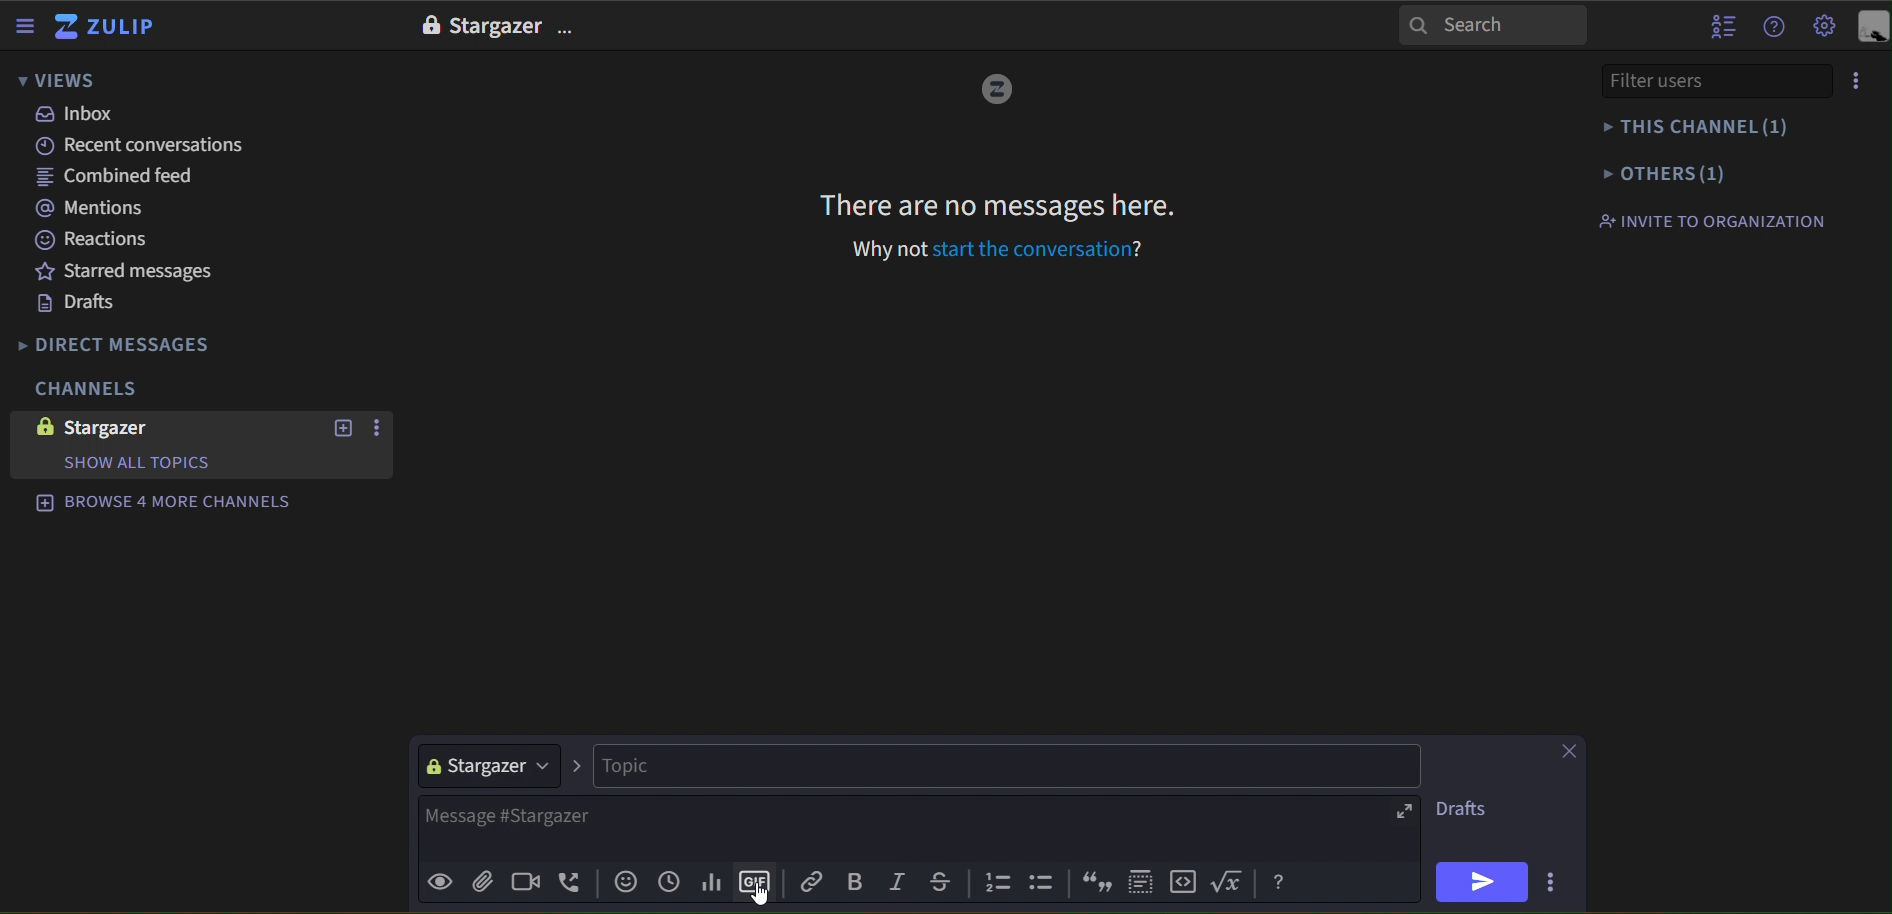 Image resolution: width=1892 pixels, height=914 pixels. Describe the element at coordinates (1825, 28) in the screenshot. I see `settings` at that location.